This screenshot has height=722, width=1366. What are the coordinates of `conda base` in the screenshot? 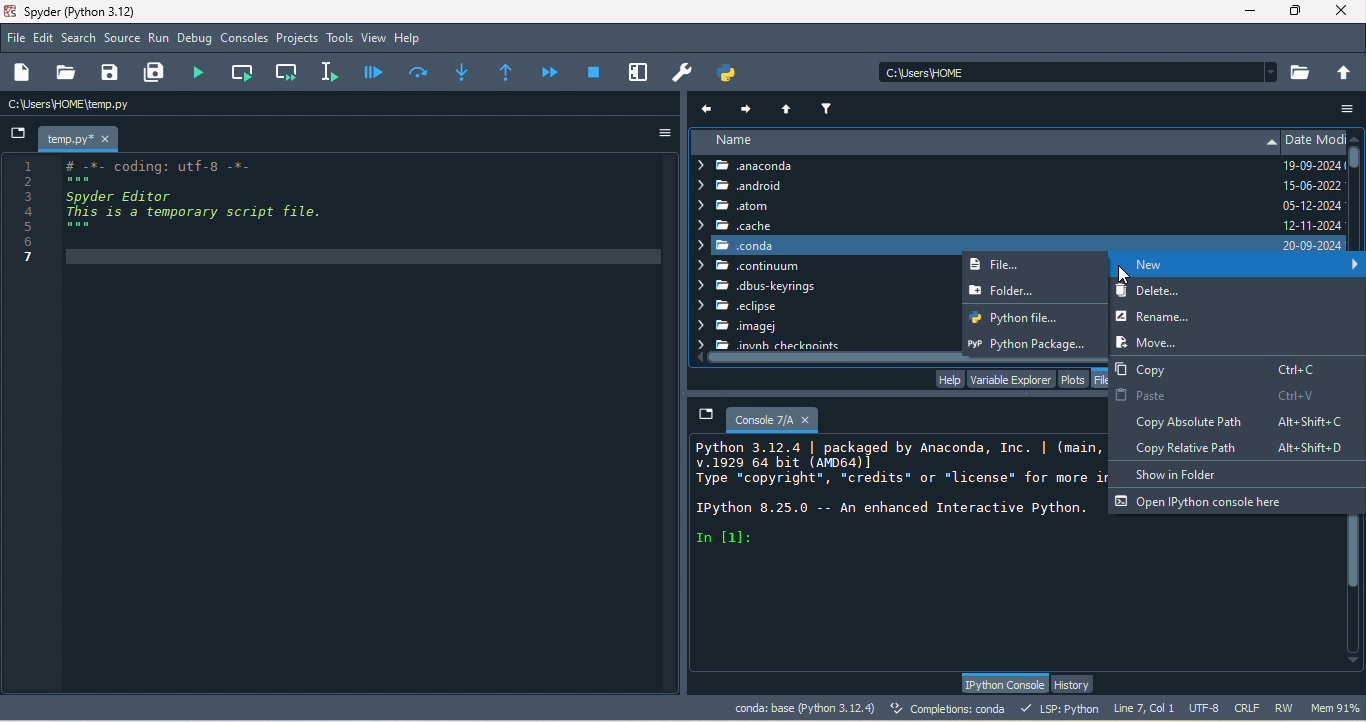 It's located at (804, 708).